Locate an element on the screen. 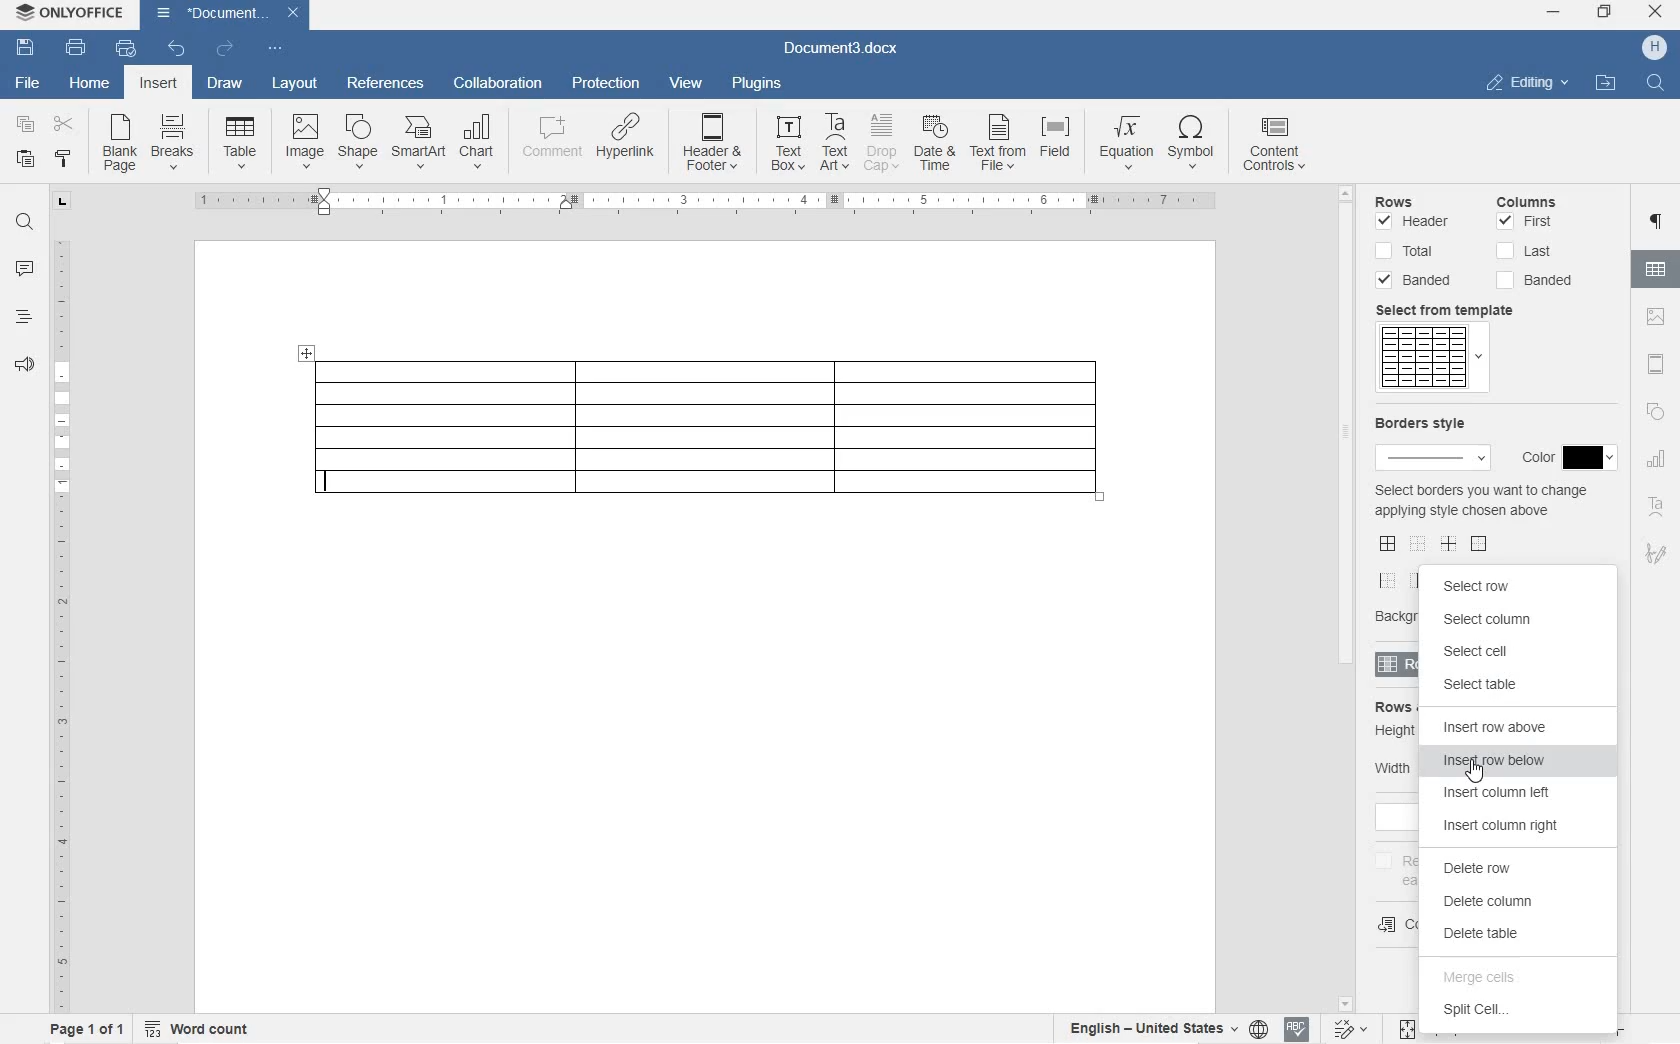 The height and width of the screenshot is (1044, 1680). OPEN FILE LOCATION is located at coordinates (1603, 81).